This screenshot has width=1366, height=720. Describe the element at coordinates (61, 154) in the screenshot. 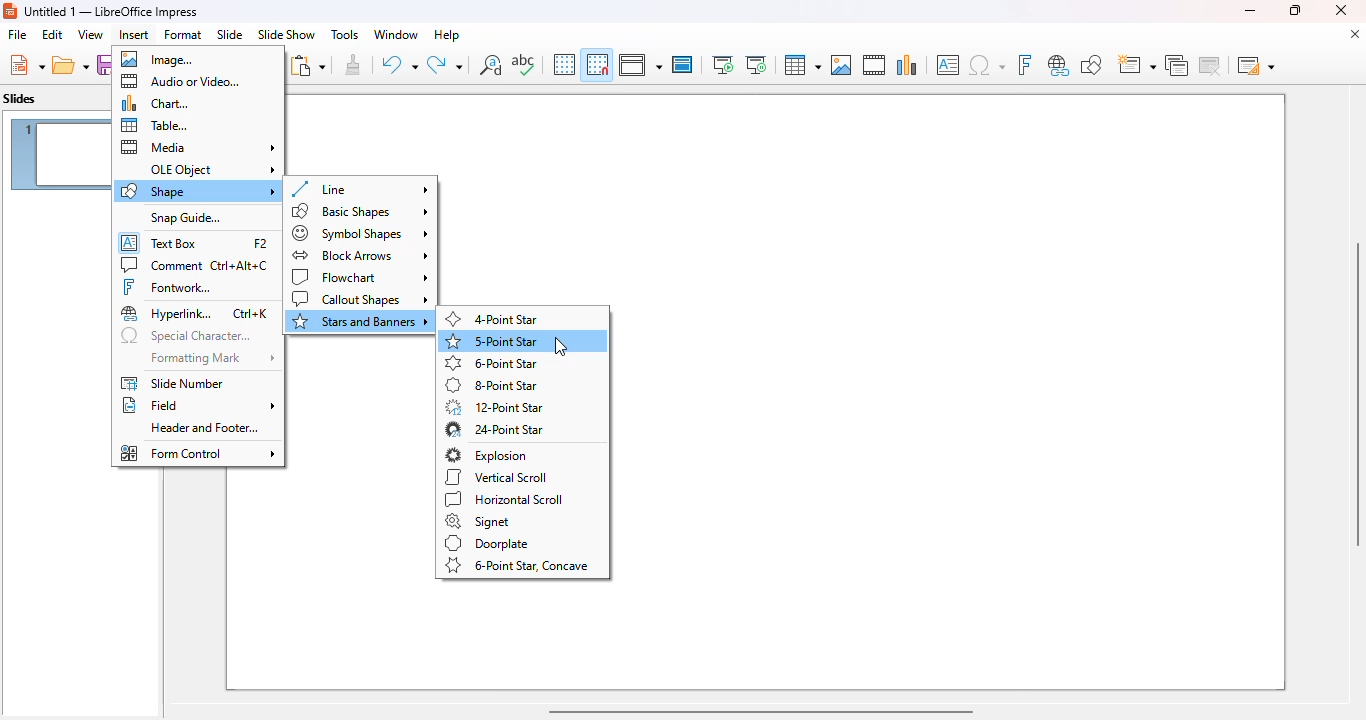

I see `slide 1` at that location.